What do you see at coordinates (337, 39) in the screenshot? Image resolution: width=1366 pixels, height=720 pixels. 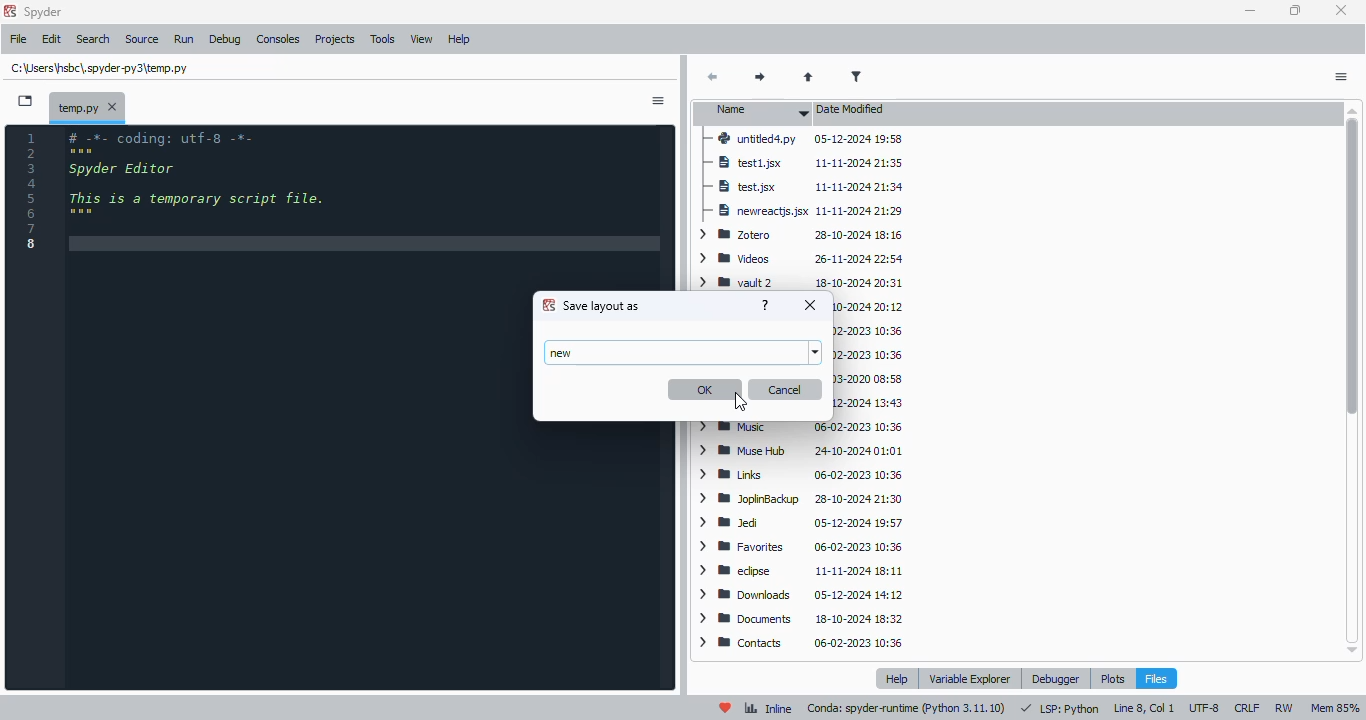 I see `projects` at bounding box center [337, 39].